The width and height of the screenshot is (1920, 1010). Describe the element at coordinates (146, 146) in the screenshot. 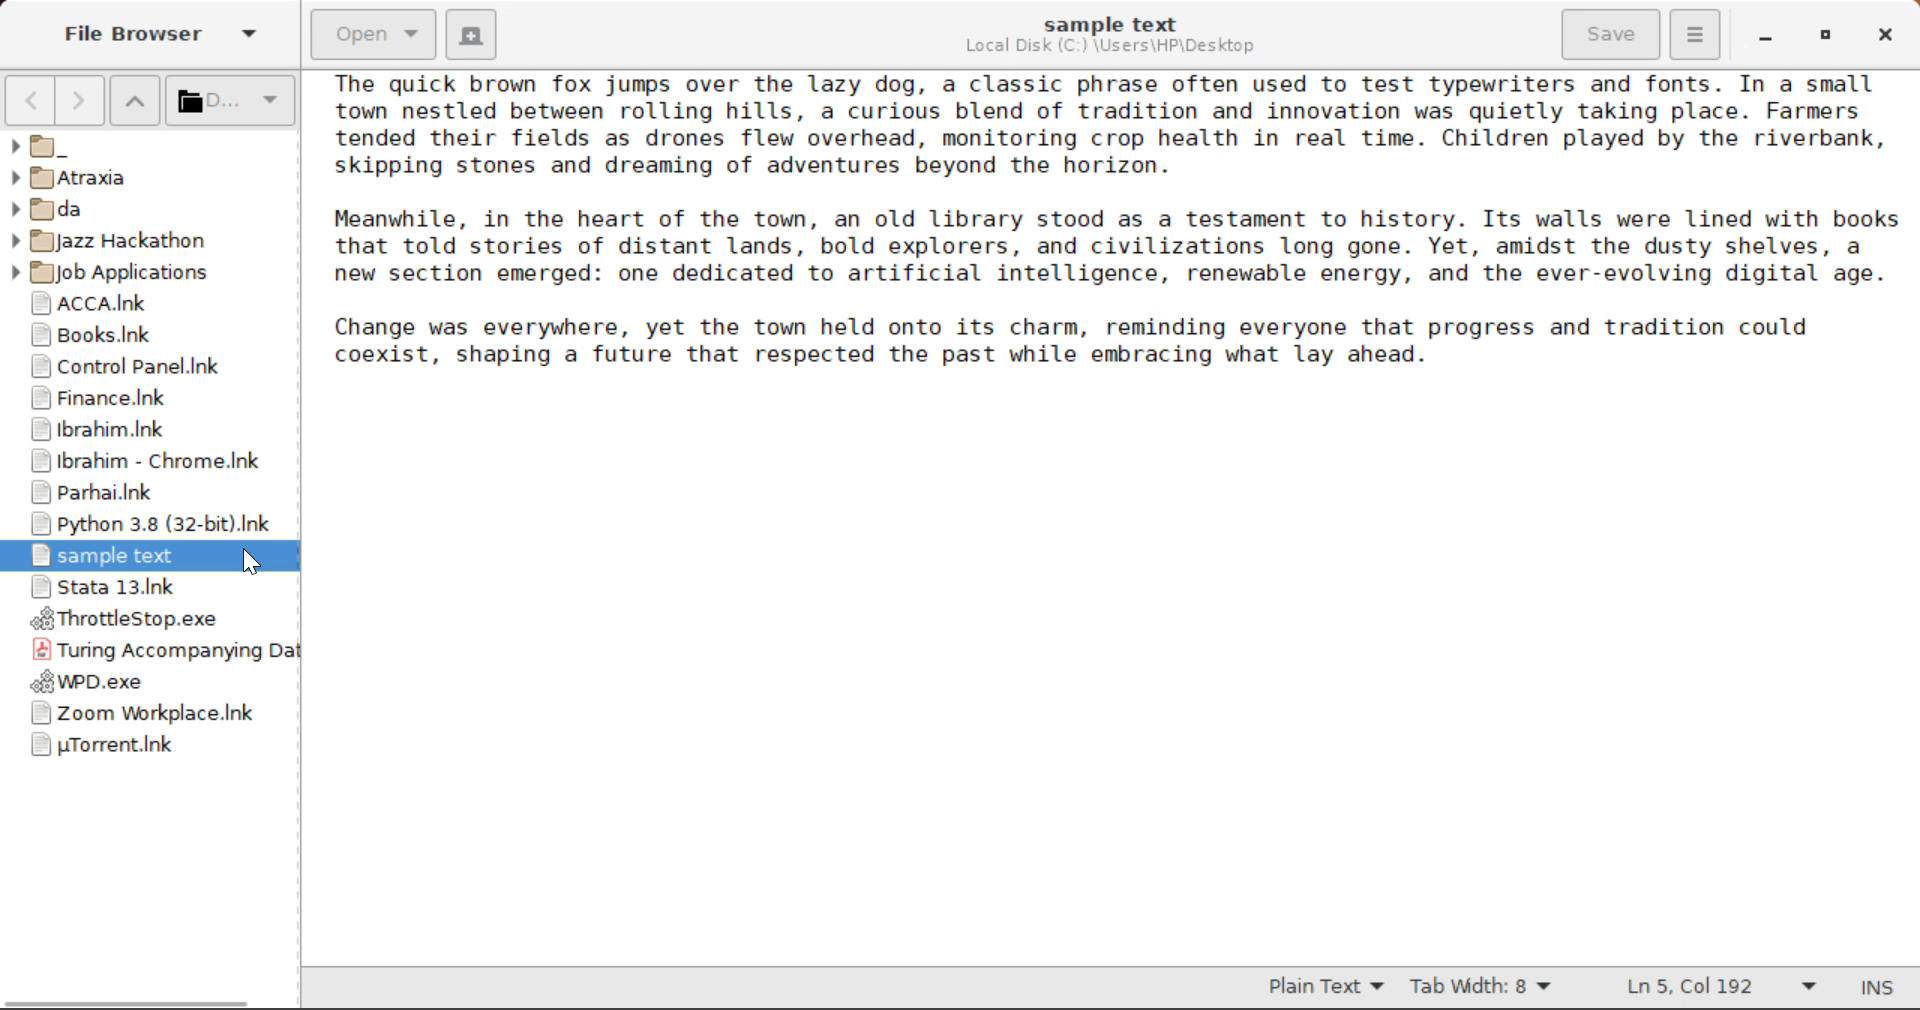

I see `_ Folder` at that location.